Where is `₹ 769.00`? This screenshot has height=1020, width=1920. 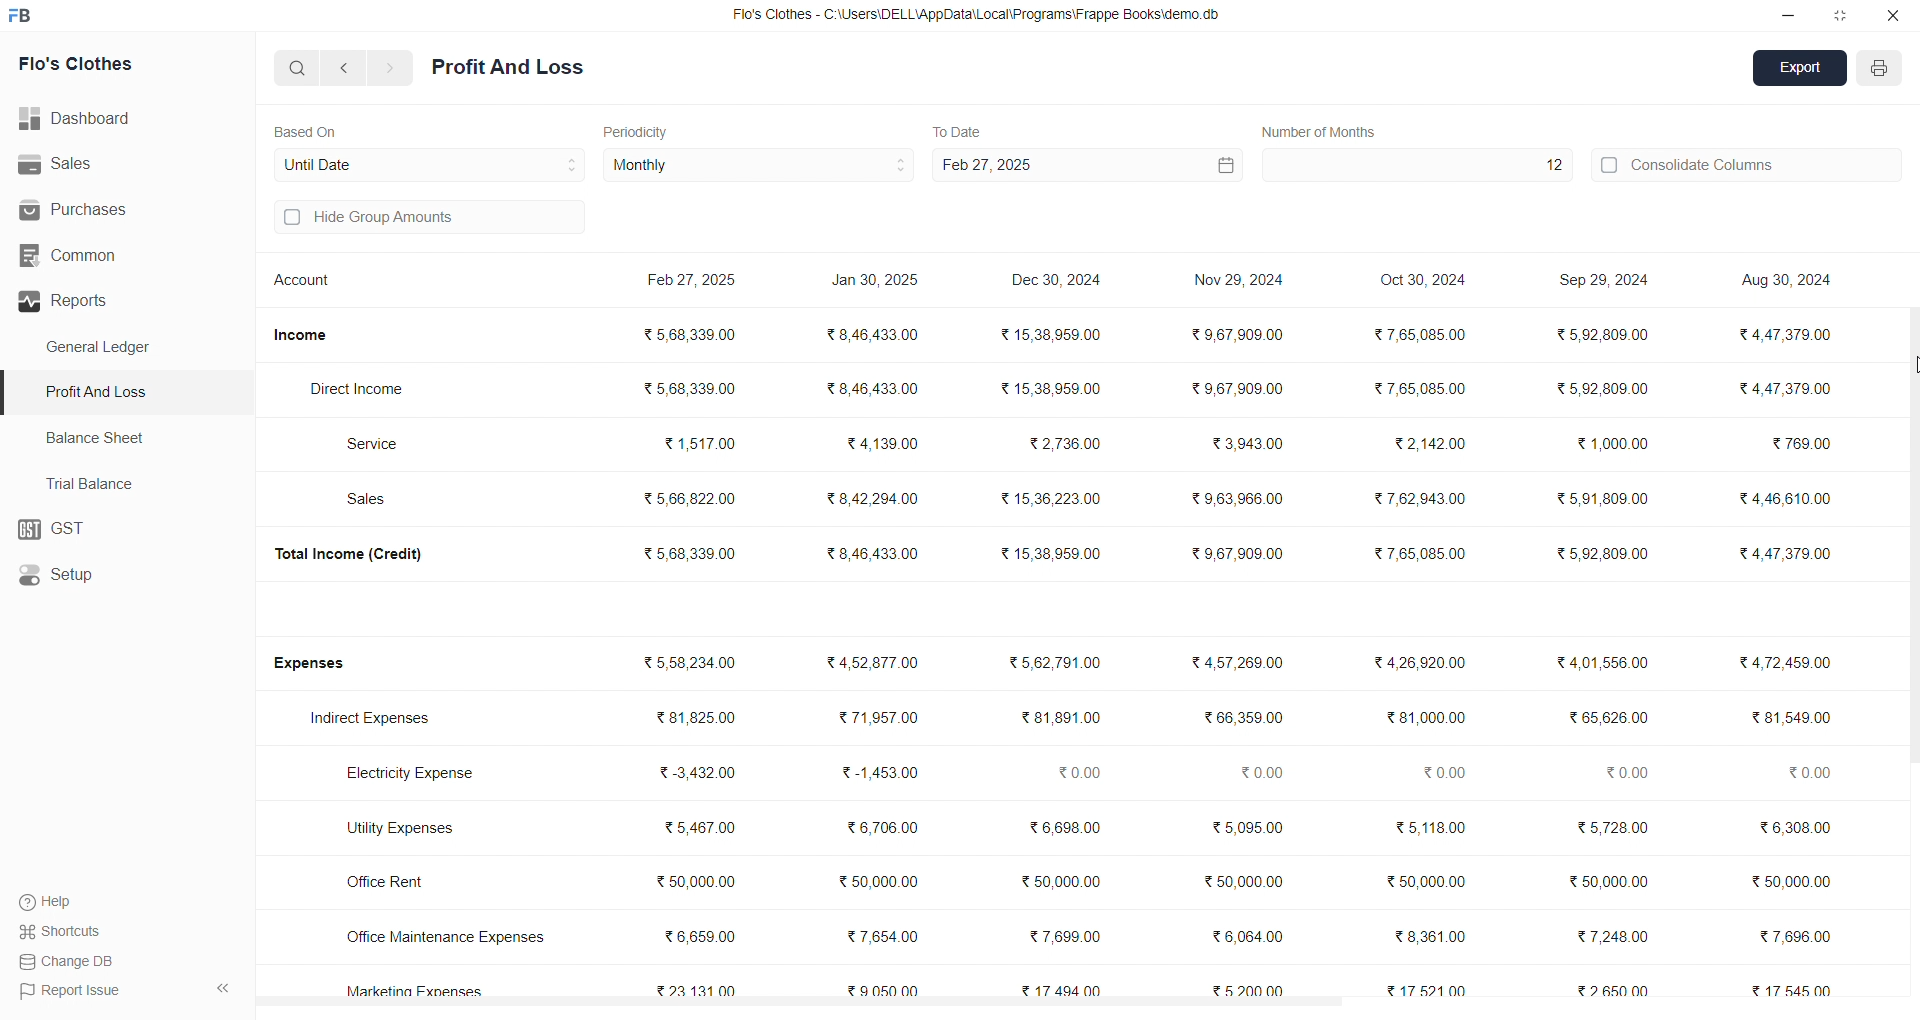 ₹ 769.00 is located at coordinates (1799, 444).